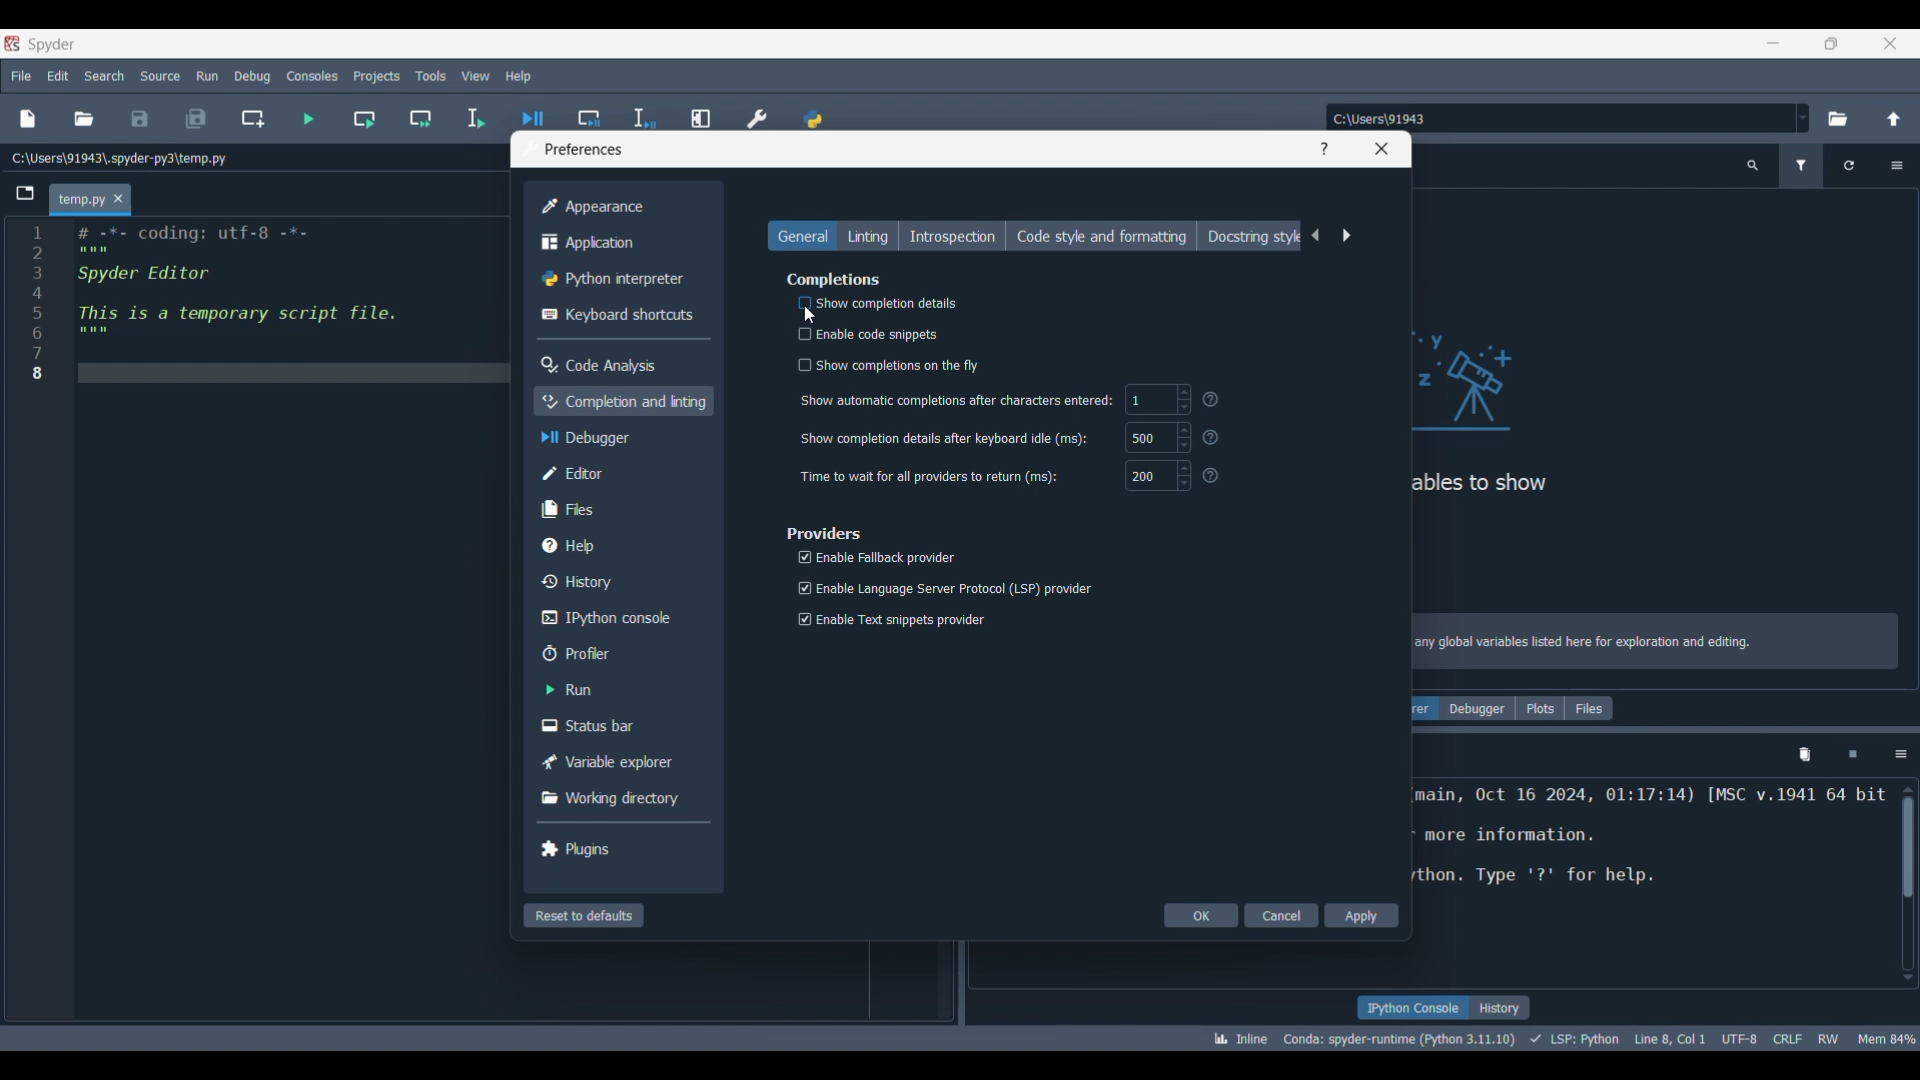 The image size is (1920, 1080). What do you see at coordinates (620, 545) in the screenshot?
I see `Help` at bounding box center [620, 545].